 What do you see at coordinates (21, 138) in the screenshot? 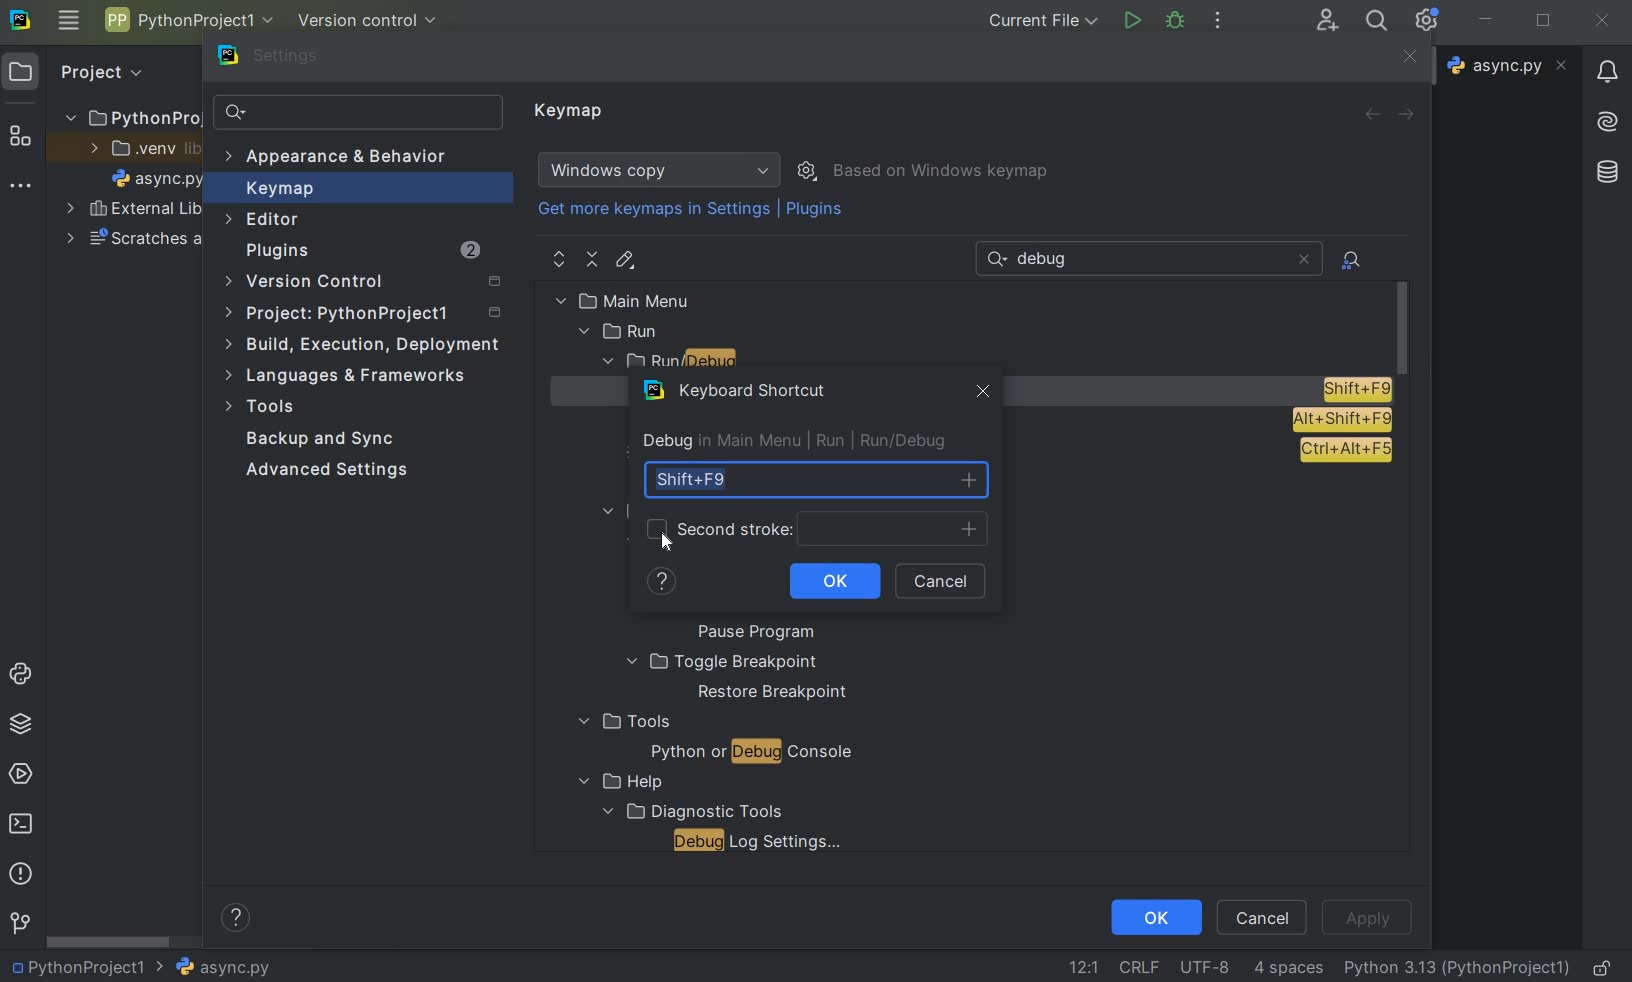
I see `structure` at bounding box center [21, 138].